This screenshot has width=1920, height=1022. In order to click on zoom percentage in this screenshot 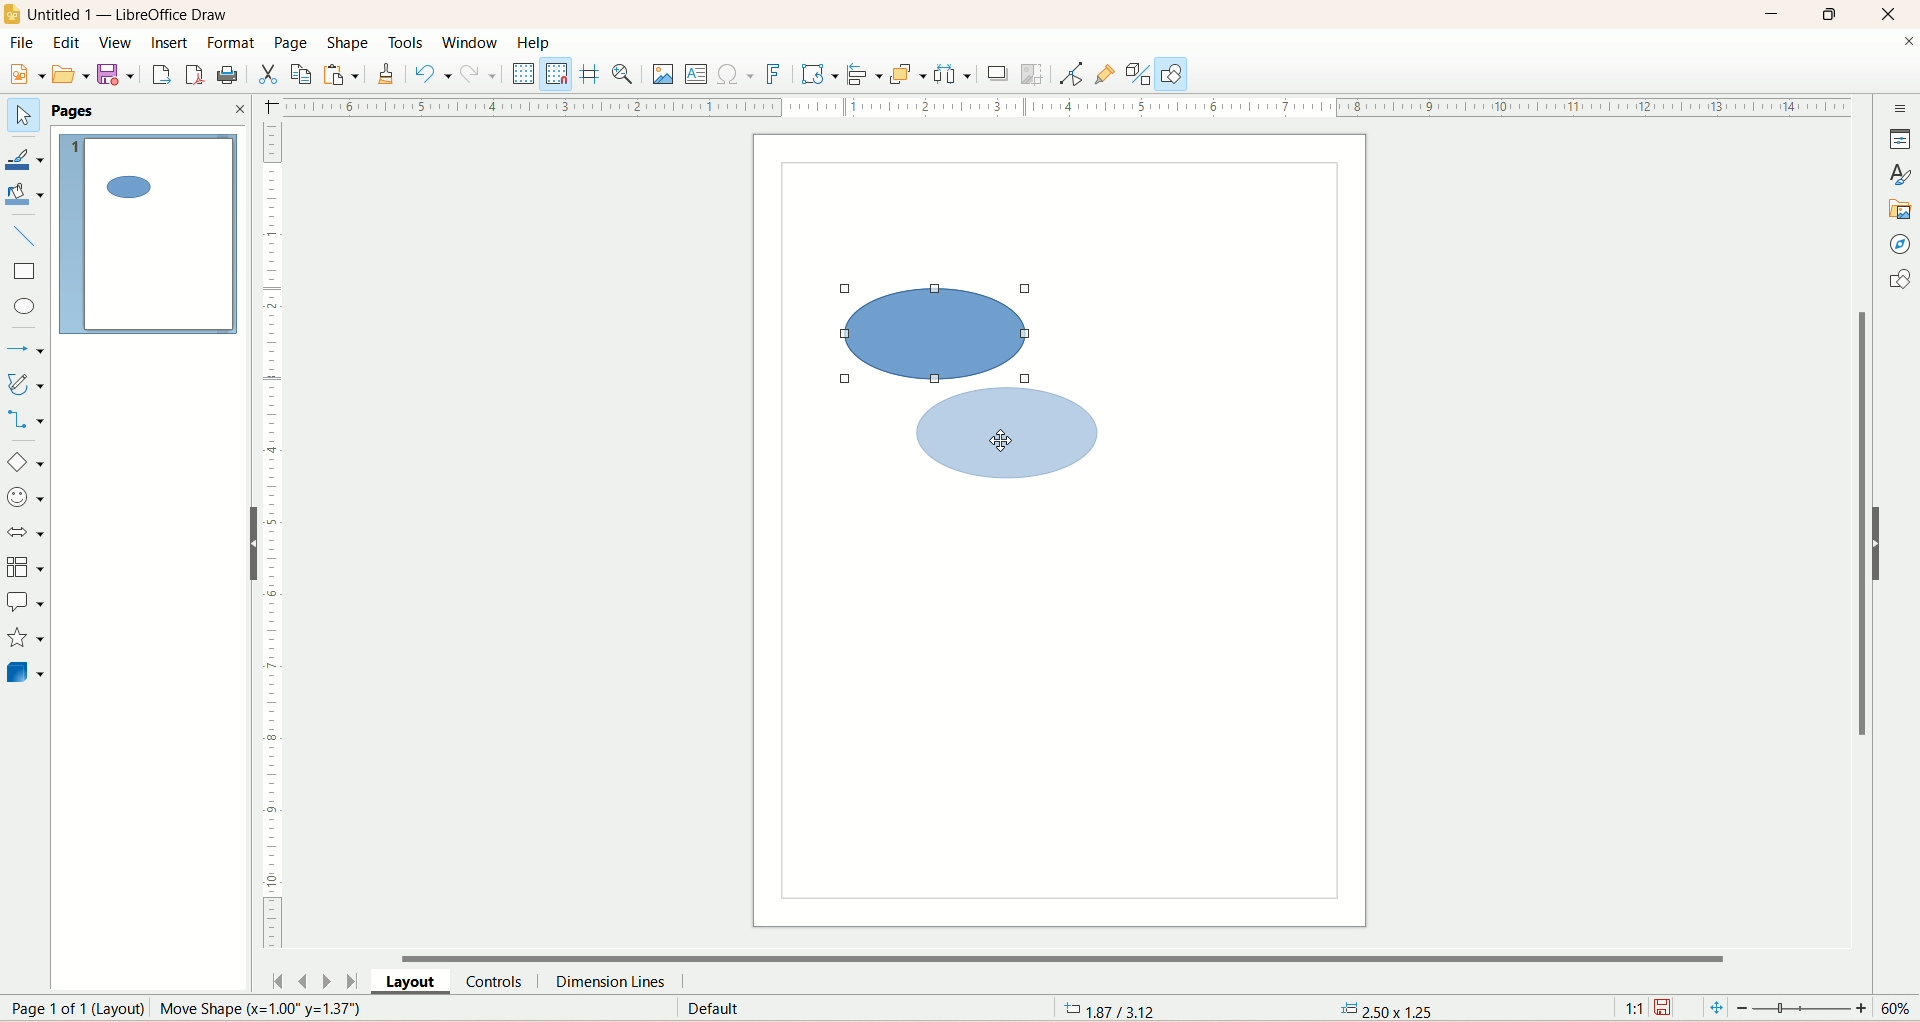, I will do `click(1900, 1009)`.